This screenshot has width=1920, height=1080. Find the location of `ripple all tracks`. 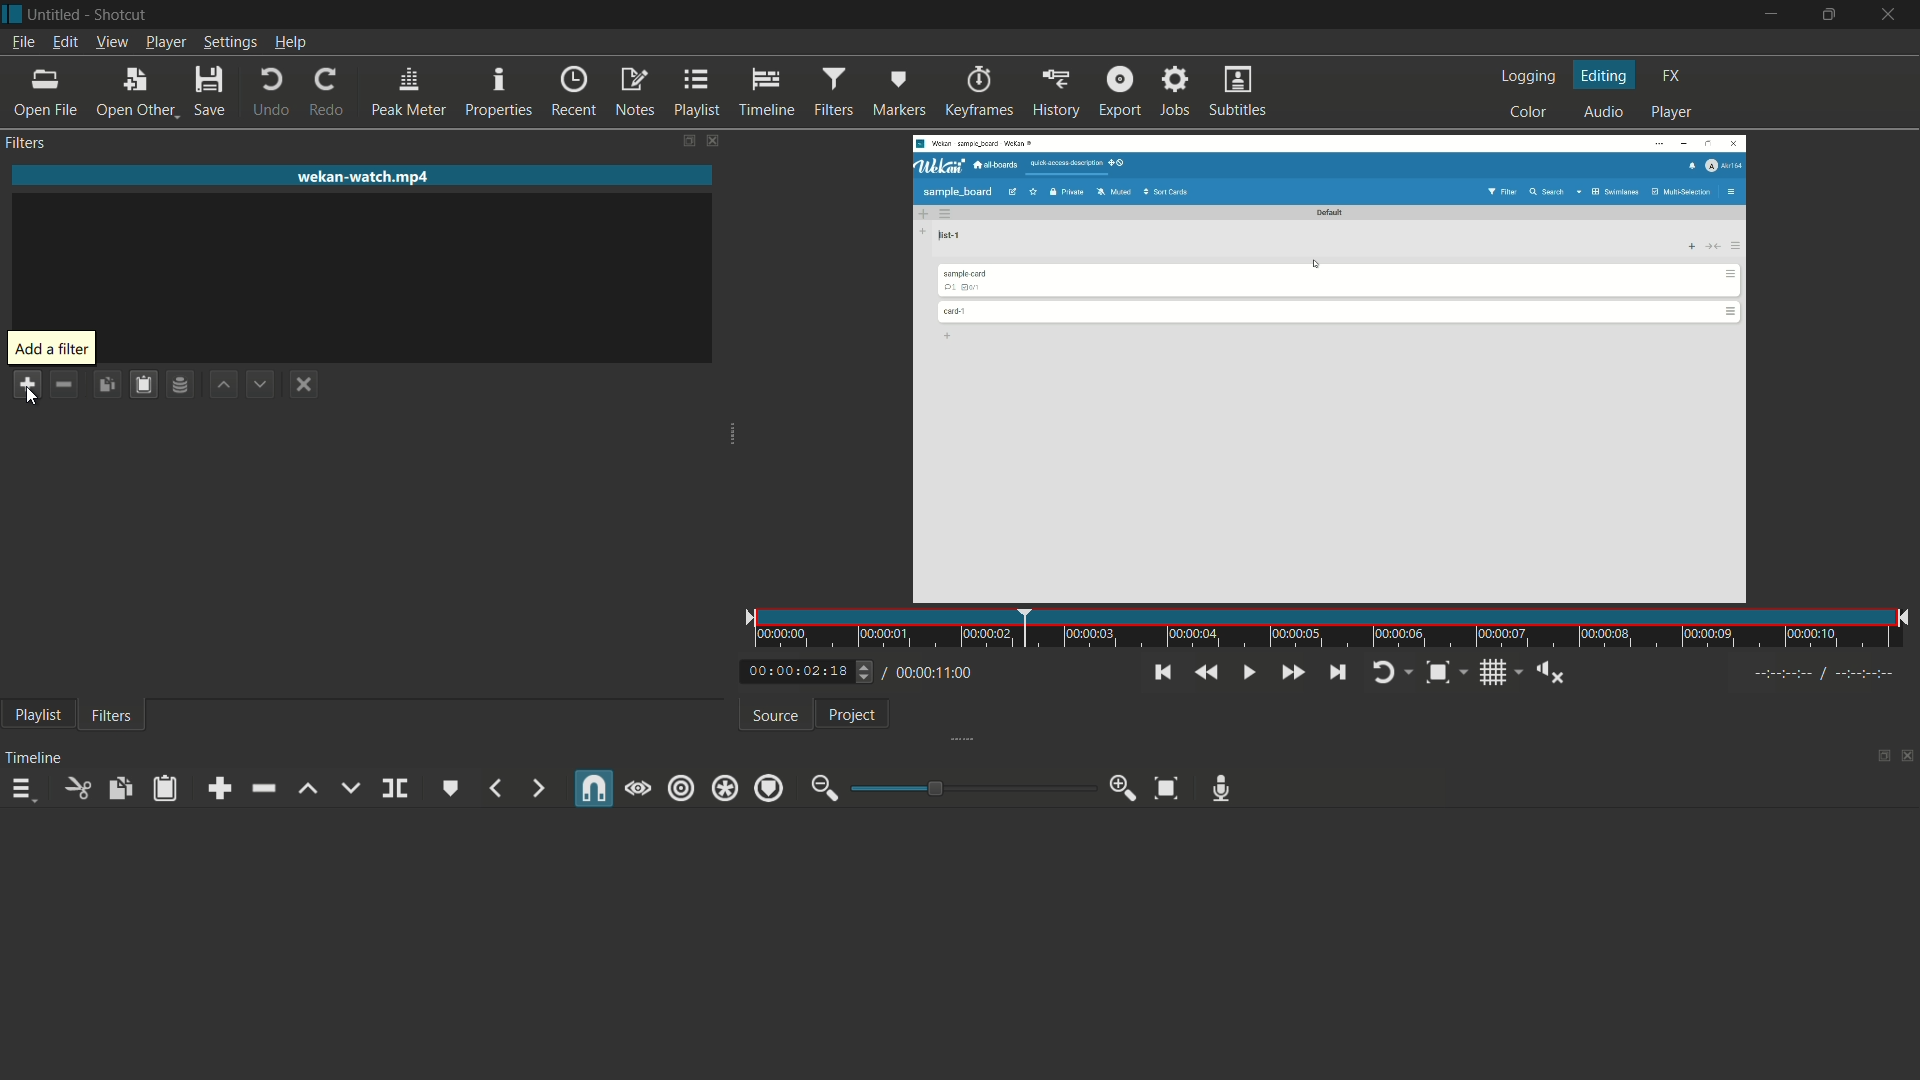

ripple all tracks is located at coordinates (725, 789).